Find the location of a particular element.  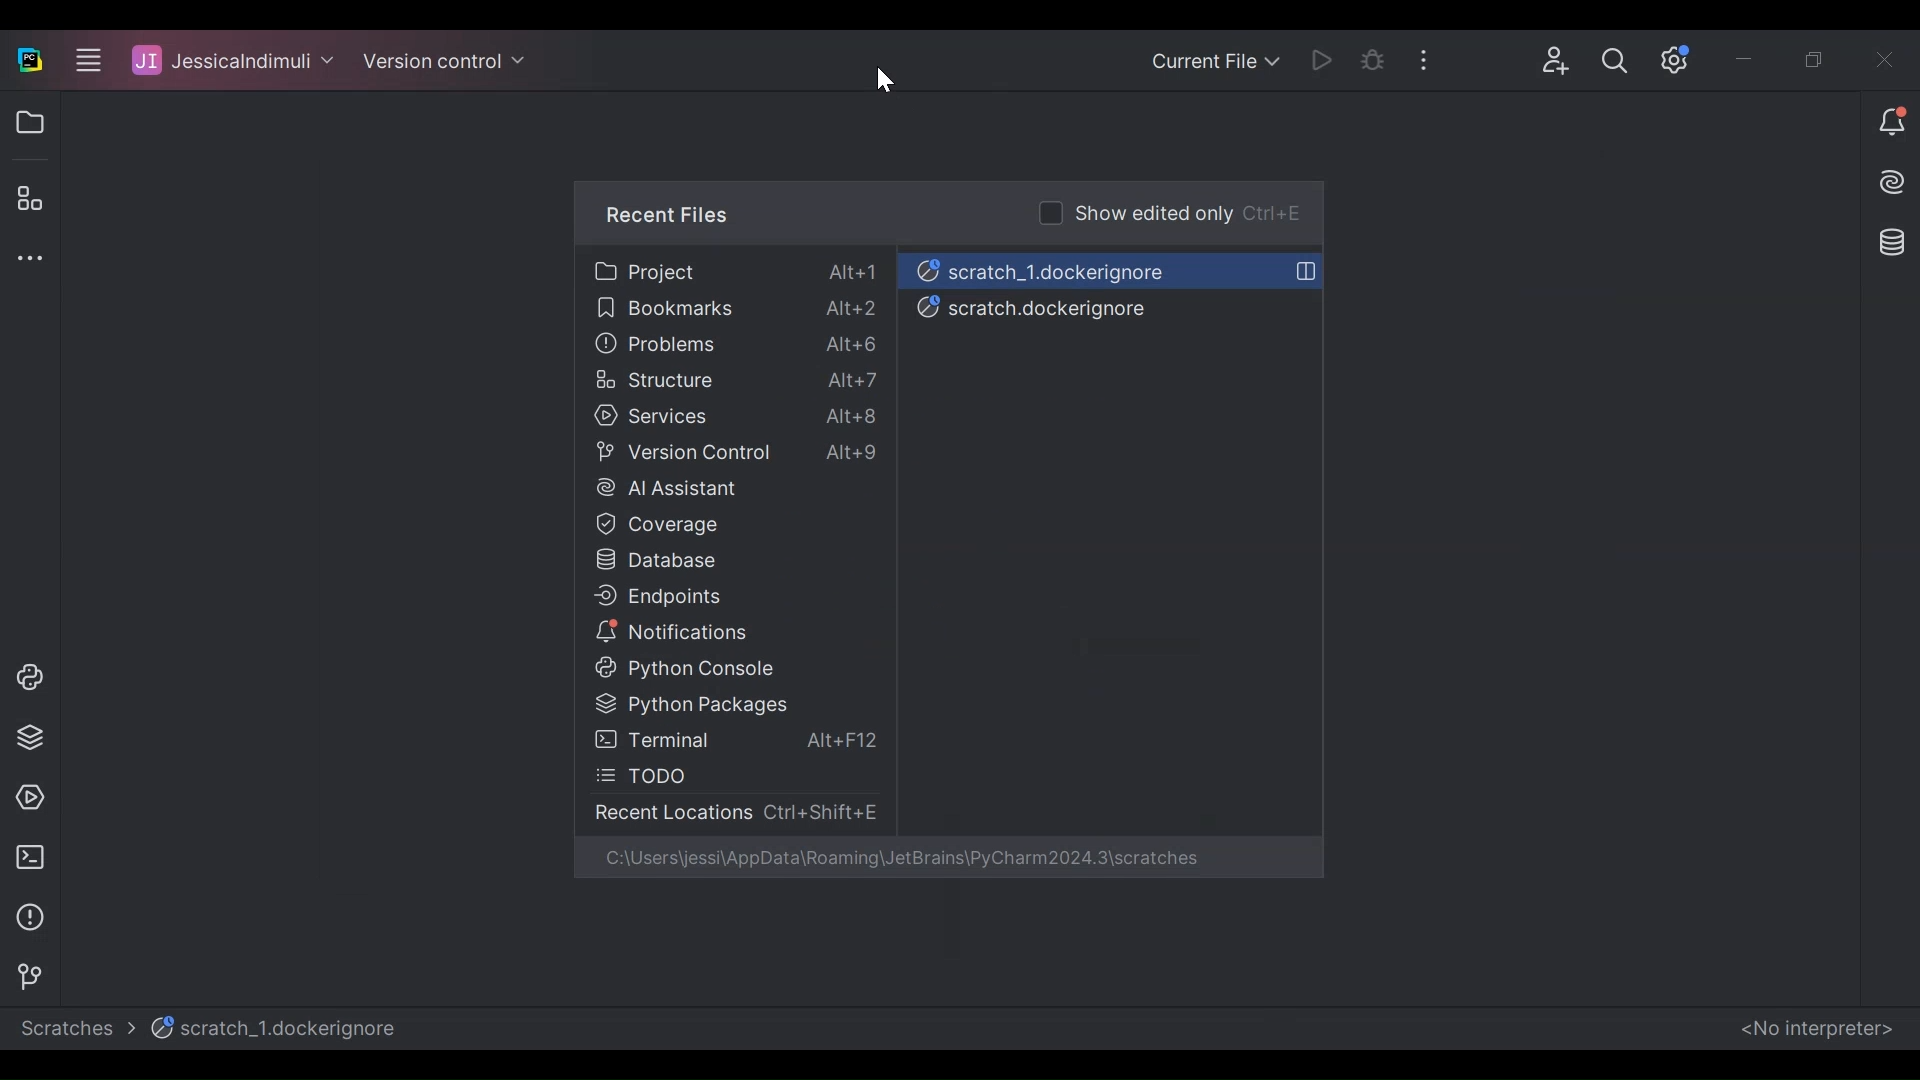

Project Name is located at coordinates (226, 62).